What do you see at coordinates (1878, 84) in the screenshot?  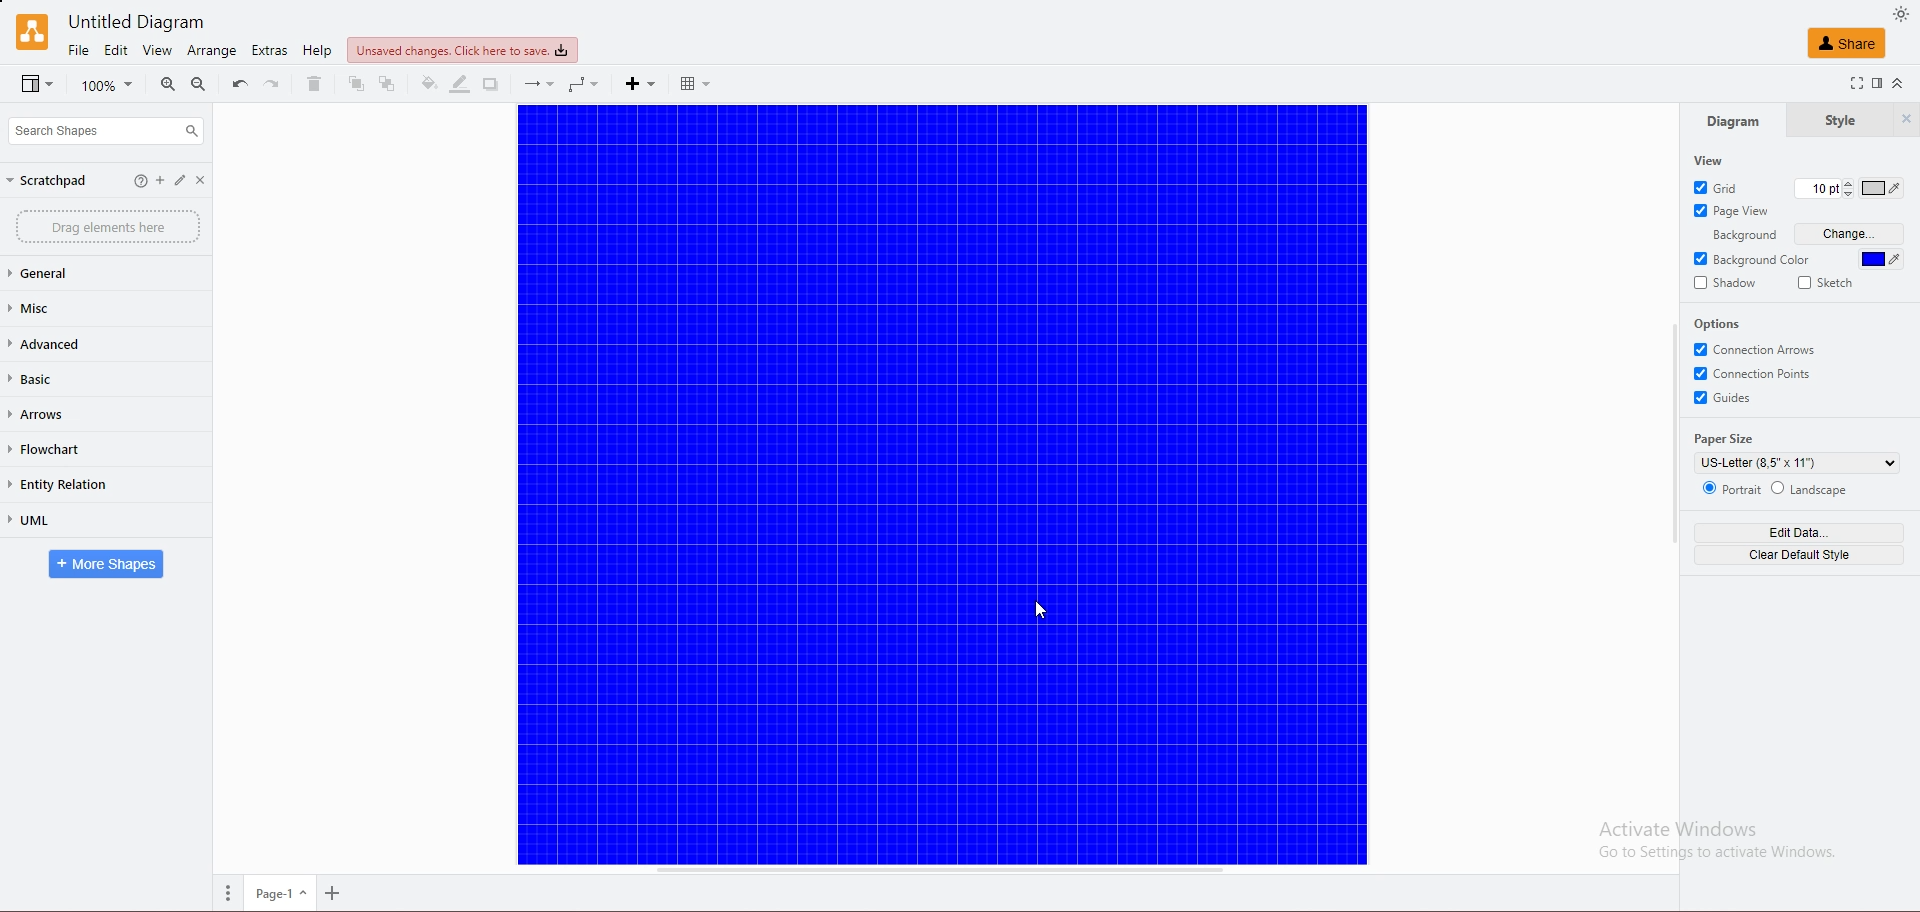 I see `format` at bounding box center [1878, 84].